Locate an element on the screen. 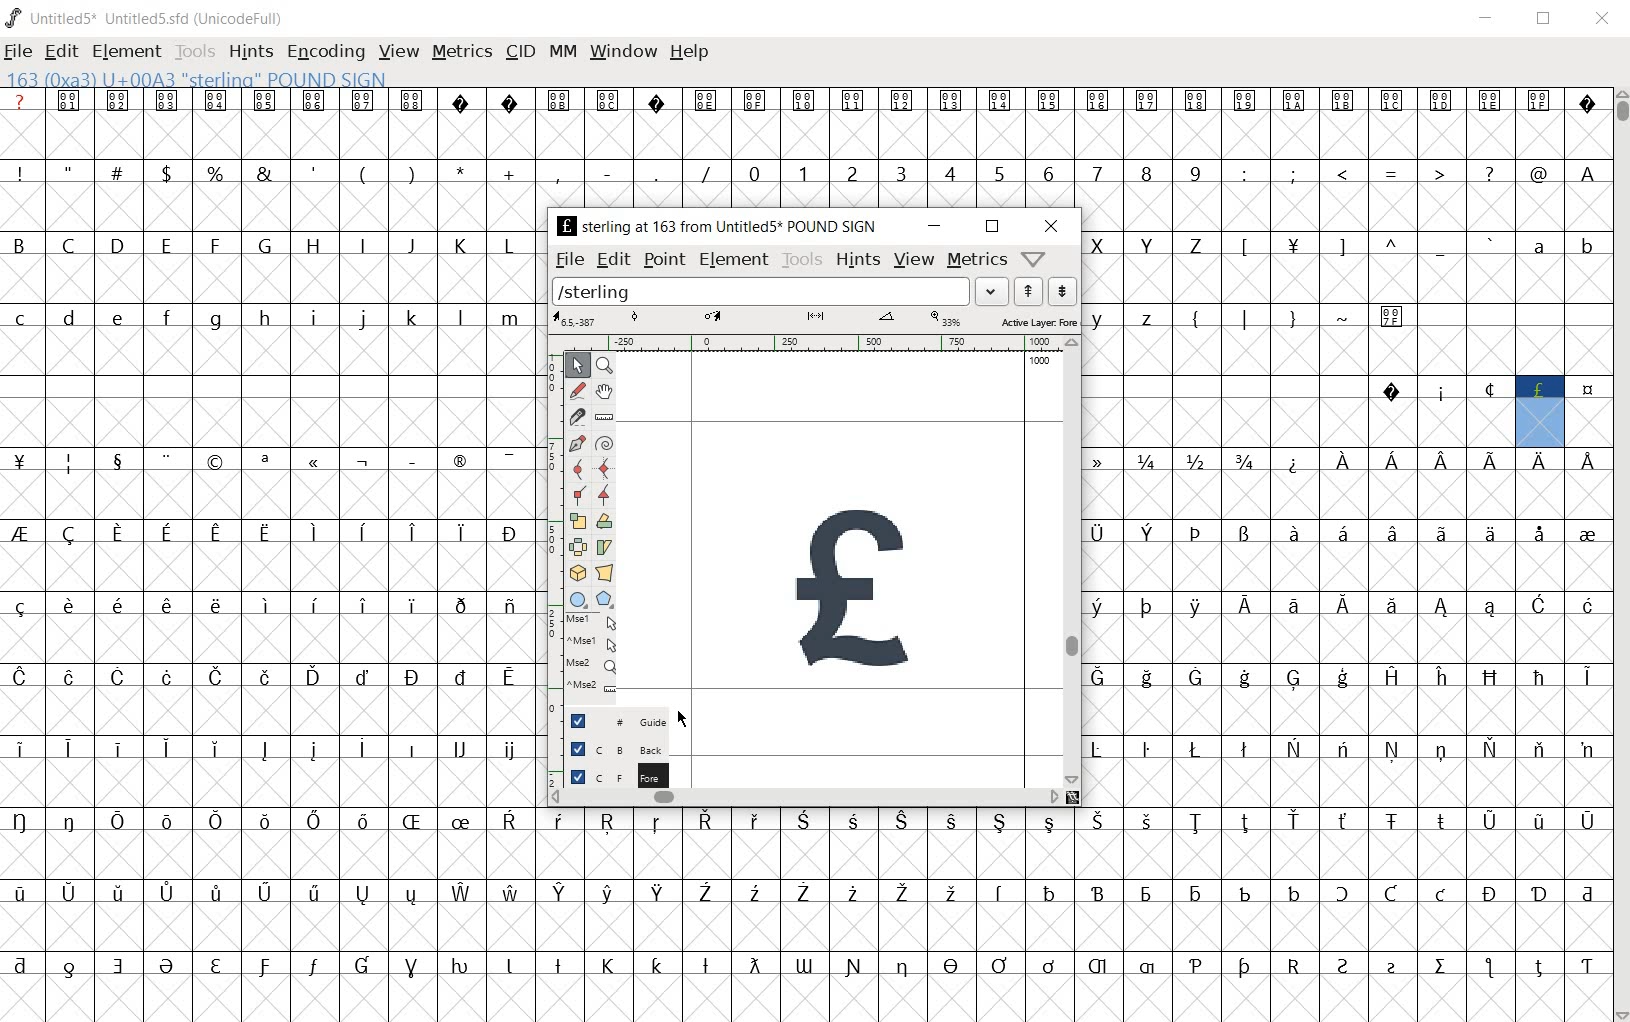 This screenshot has width=1630, height=1022. Symbol is located at coordinates (115, 460).